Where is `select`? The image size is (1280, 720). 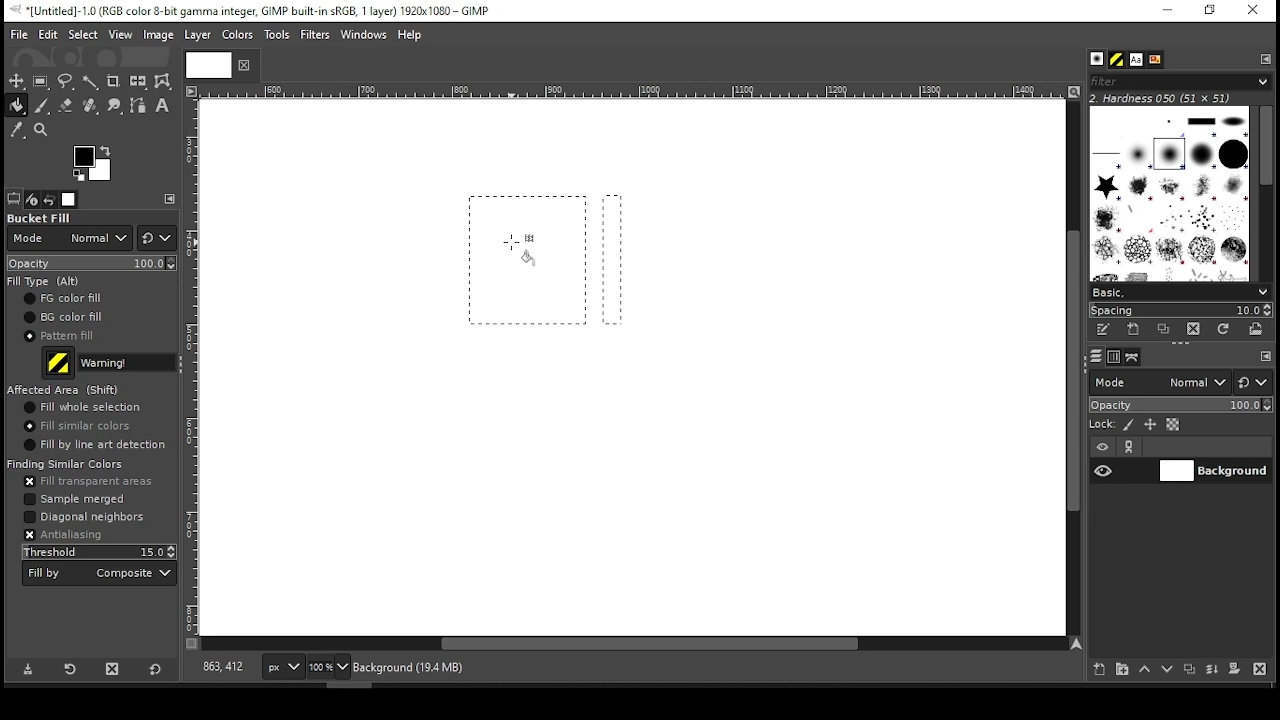
select is located at coordinates (82, 33).